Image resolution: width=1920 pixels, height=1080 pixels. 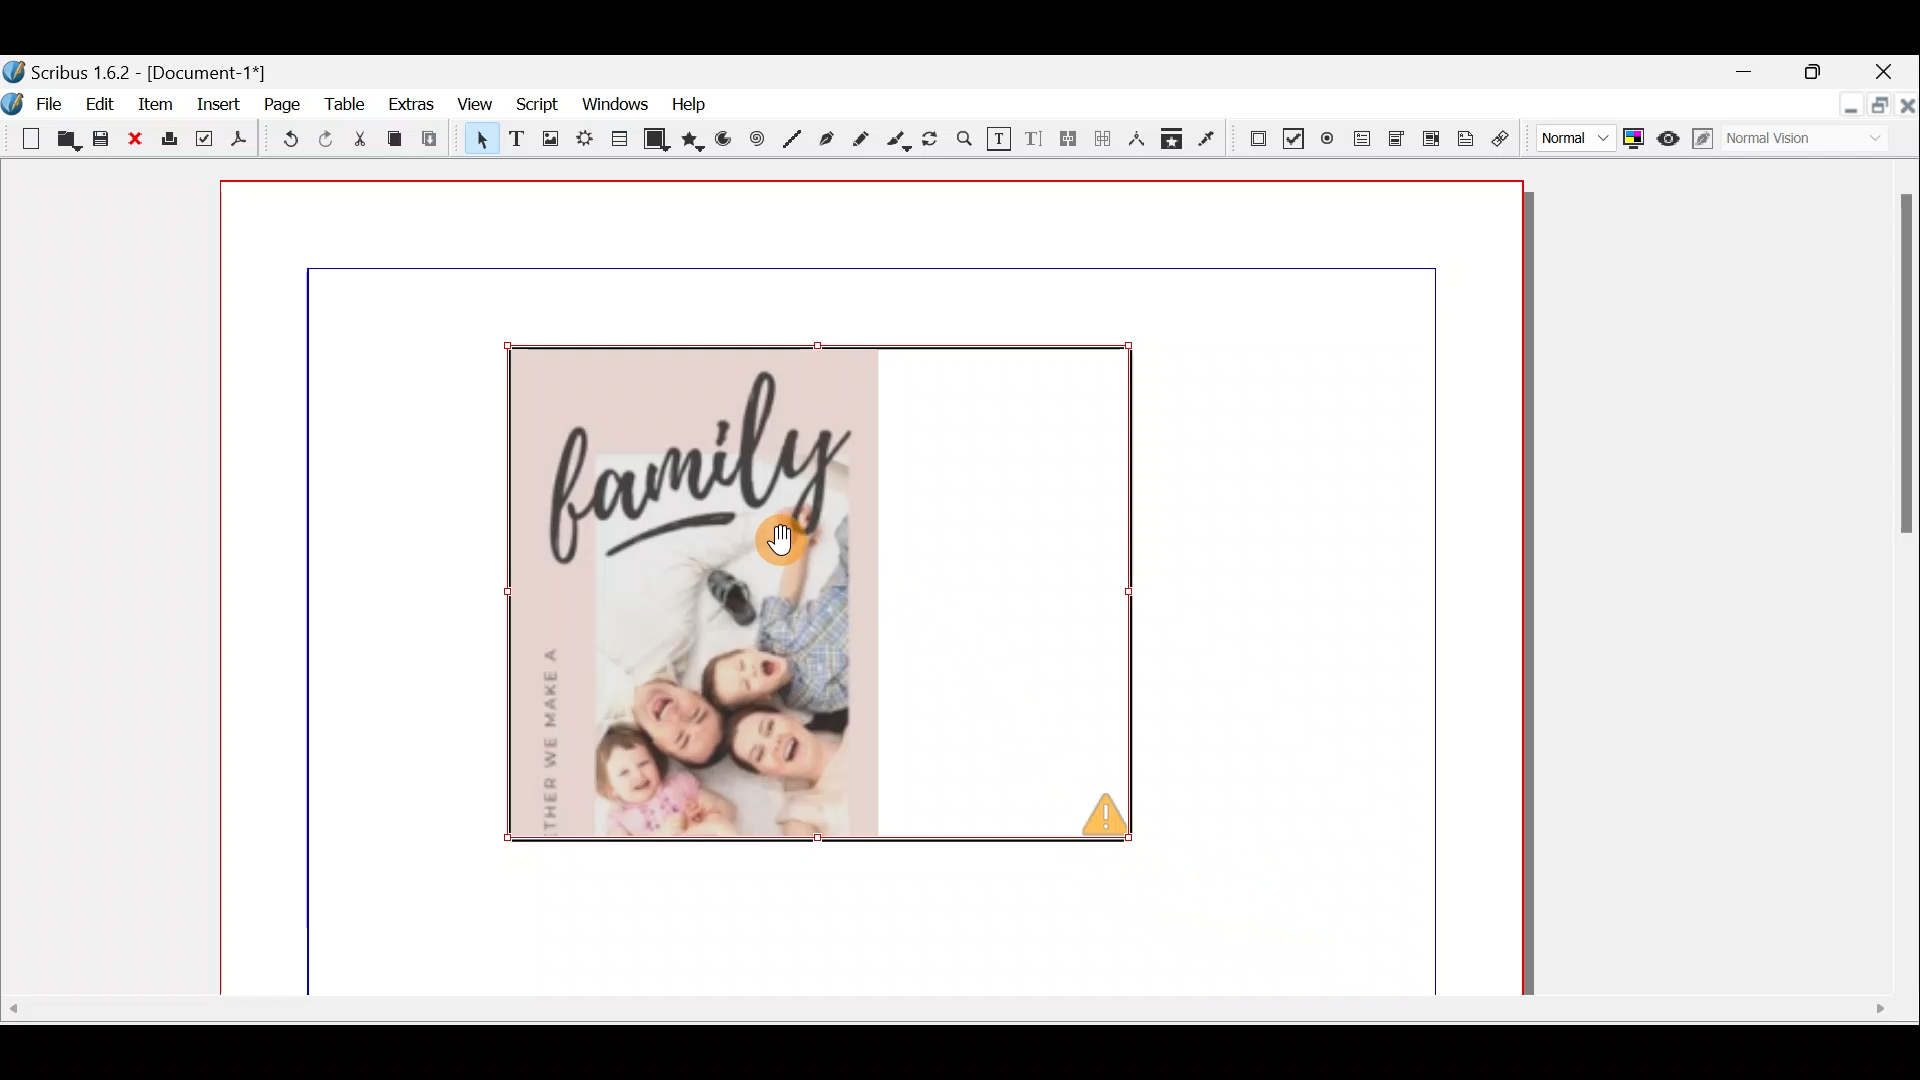 What do you see at coordinates (1033, 137) in the screenshot?
I see `Edit text with story editor` at bounding box center [1033, 137].